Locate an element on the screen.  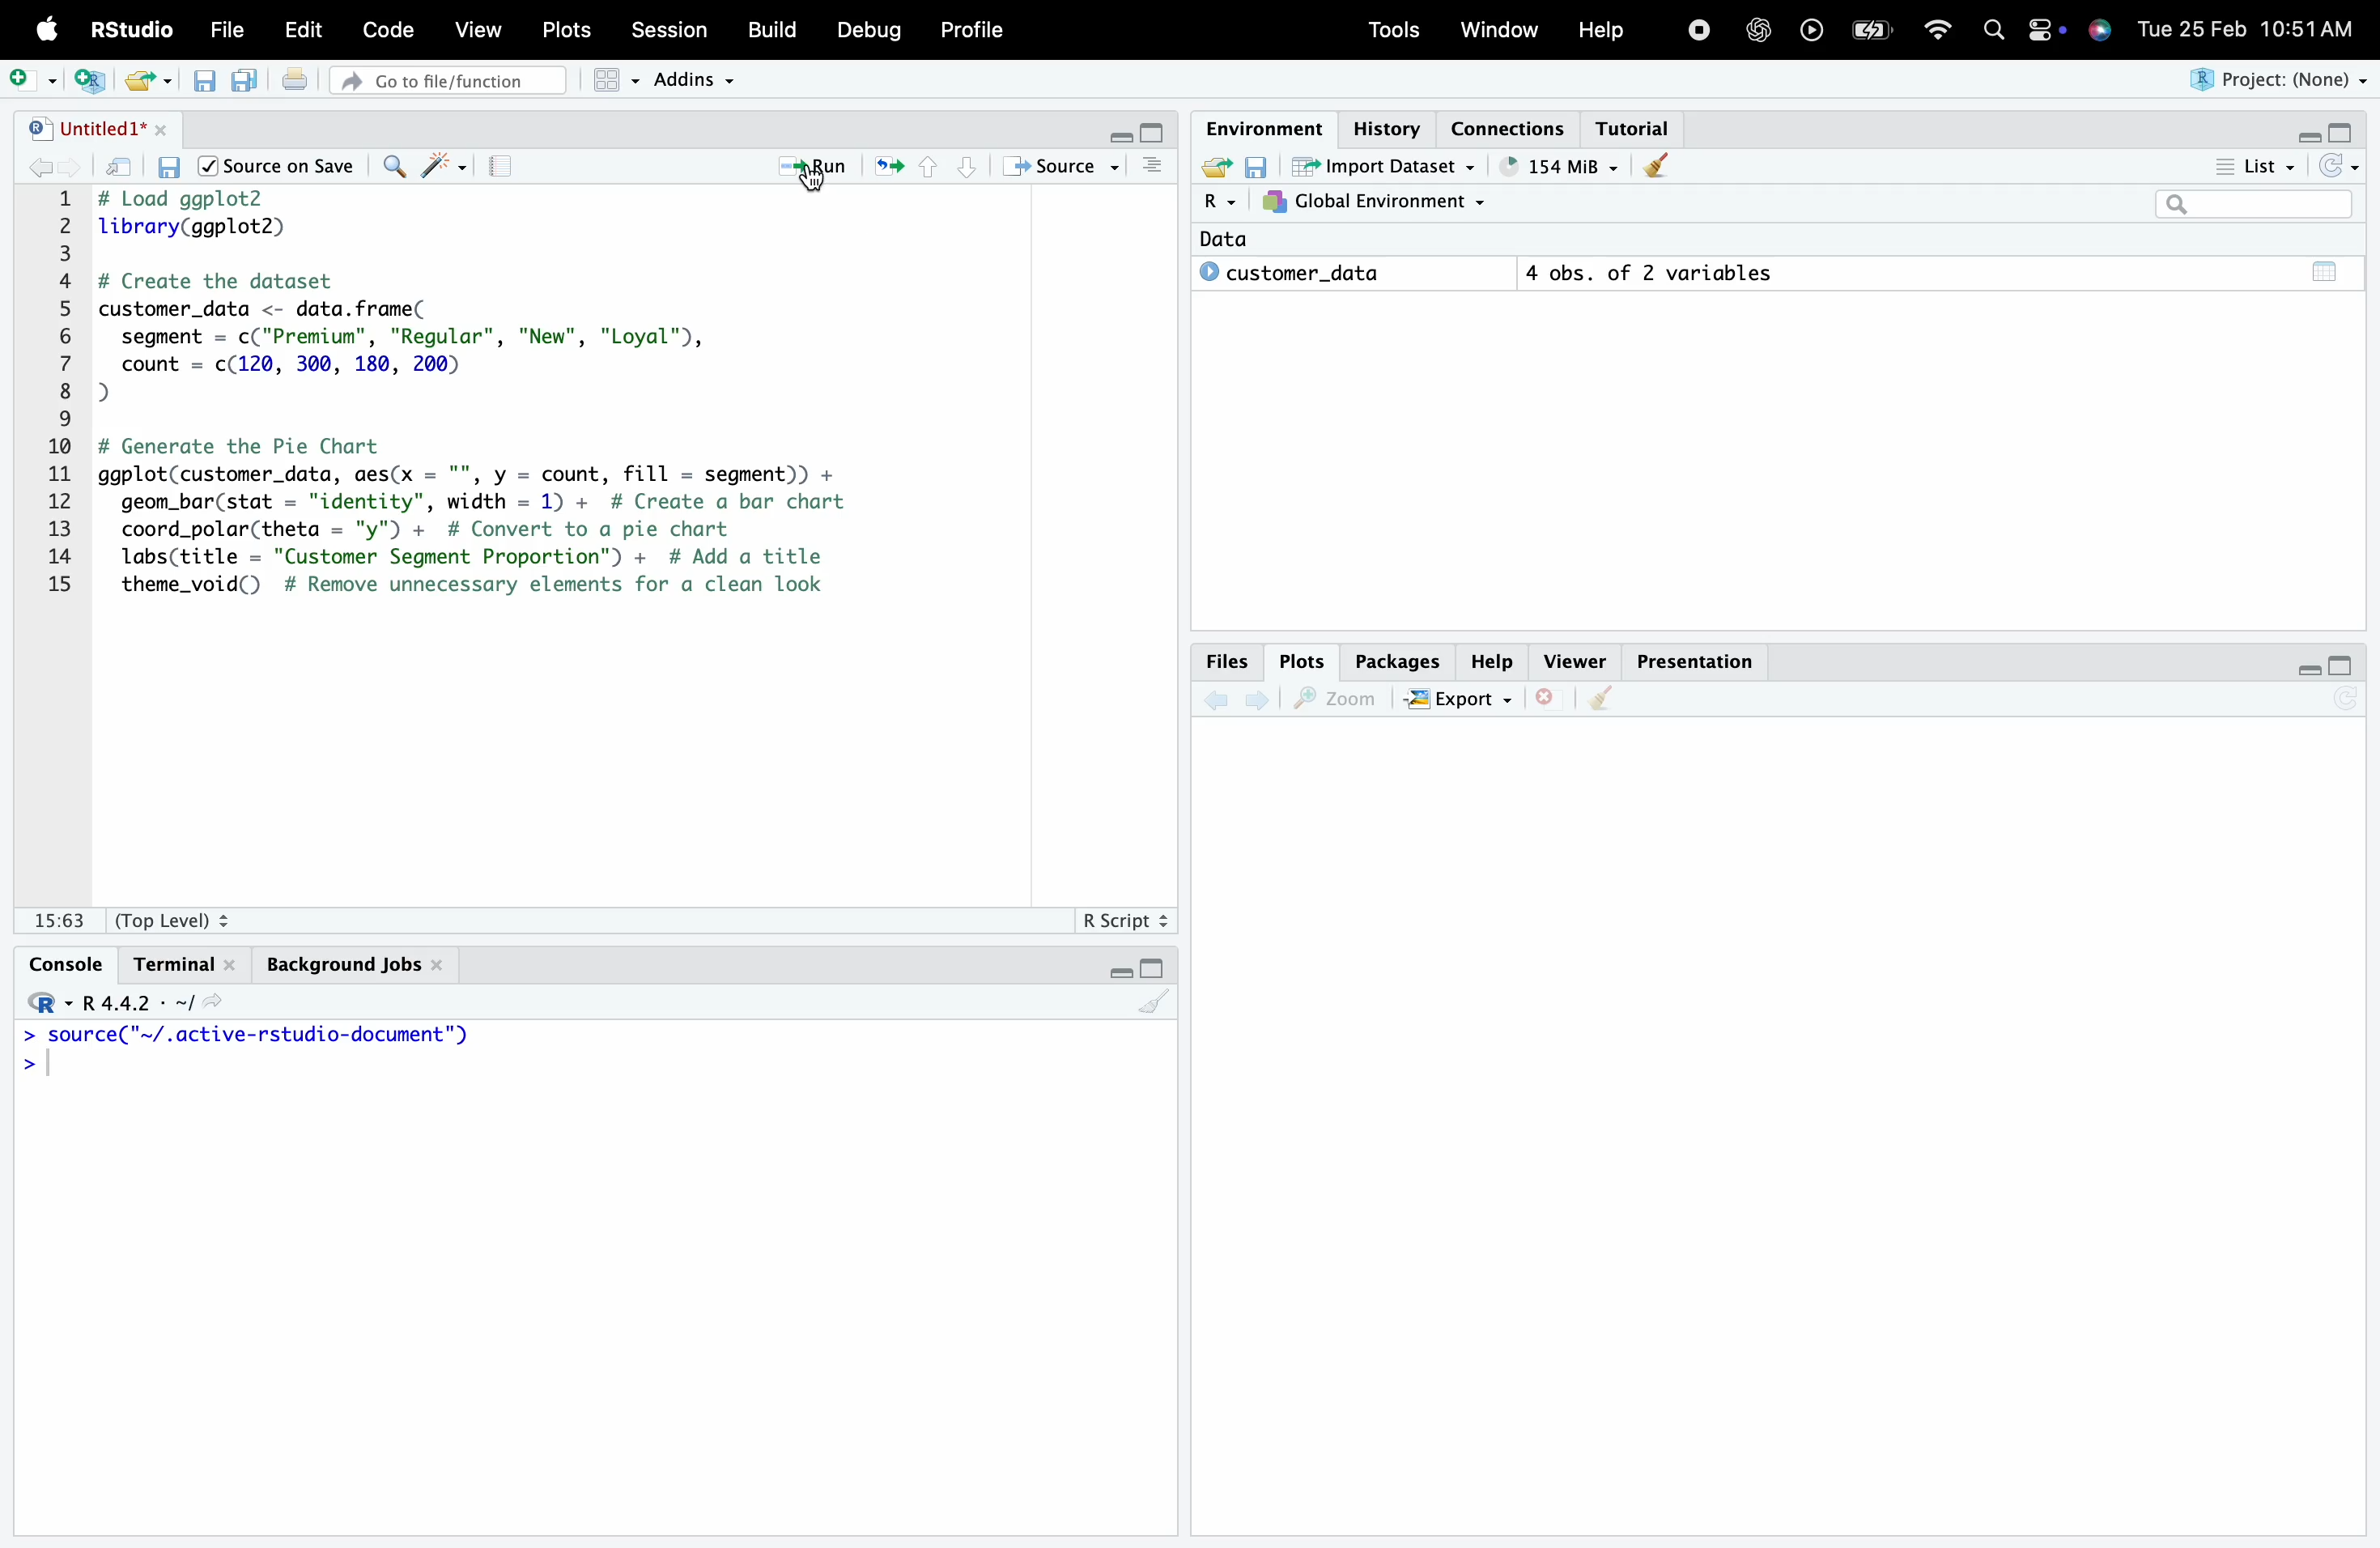
1
2
8
4
5
6
7
8
9
10
11
12
13
14
15 is located at coordinates (66, 391).